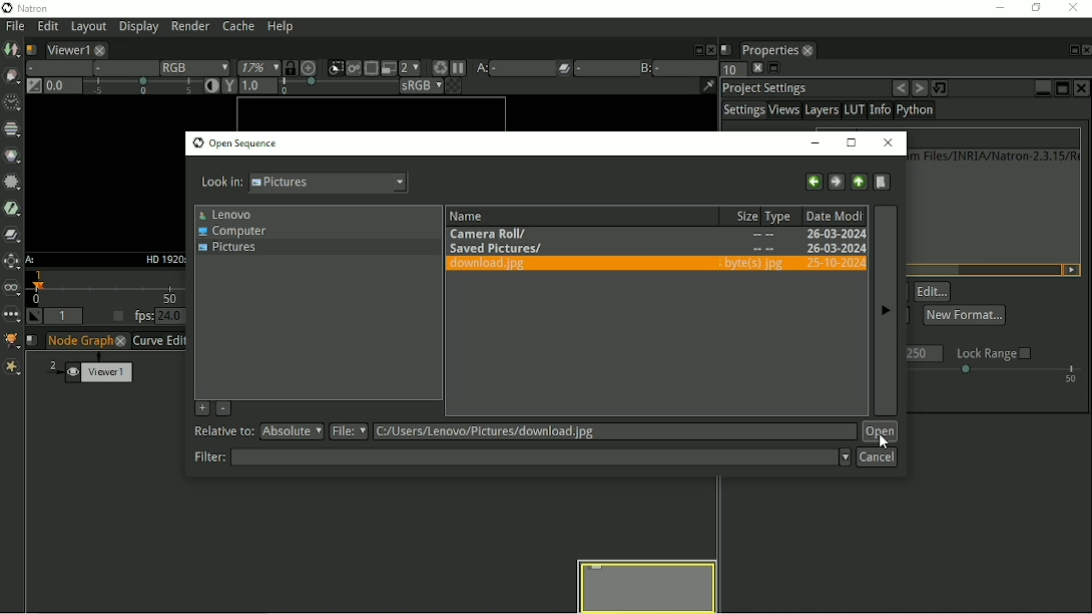 The image size is (1092, 614). I want to click on Minimize, so click(1042, 86).